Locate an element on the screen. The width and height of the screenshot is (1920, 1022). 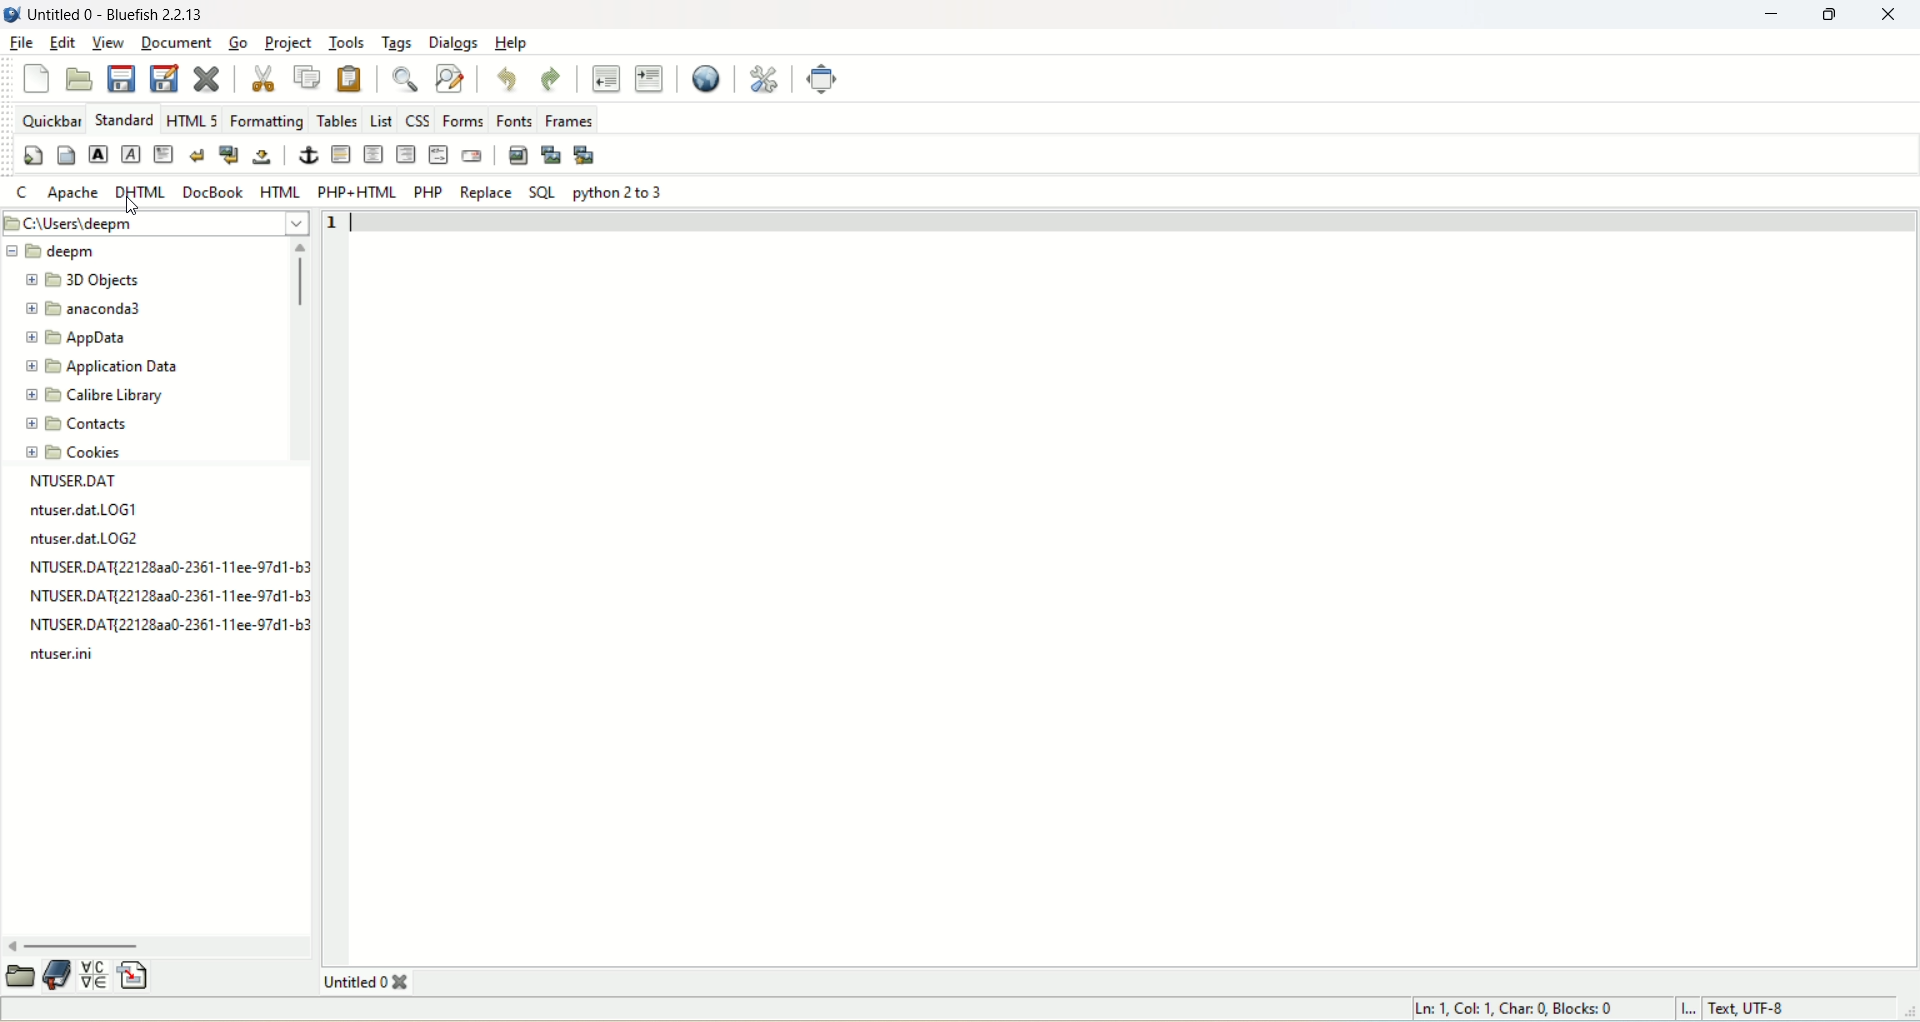
minimize is located at coordinates (1777, 14).